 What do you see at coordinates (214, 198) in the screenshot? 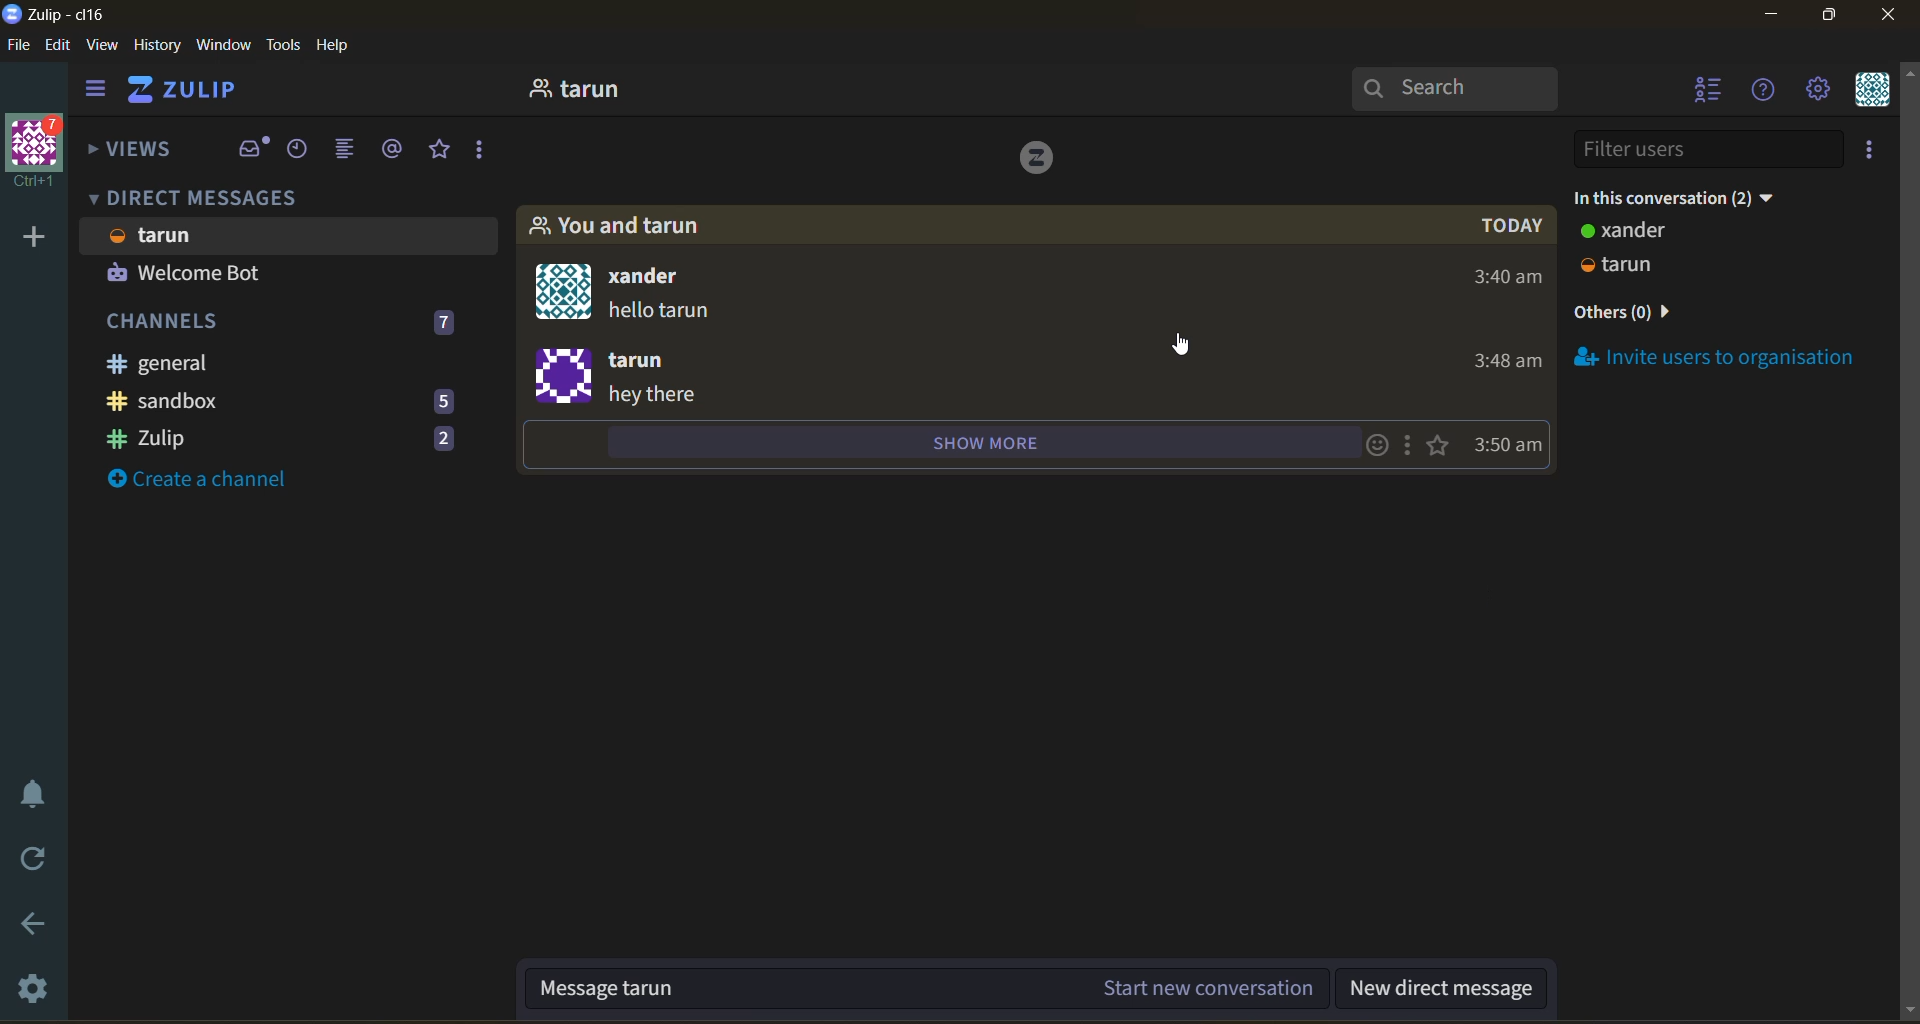
I see `direct messages` at bounding box center [214, 198].